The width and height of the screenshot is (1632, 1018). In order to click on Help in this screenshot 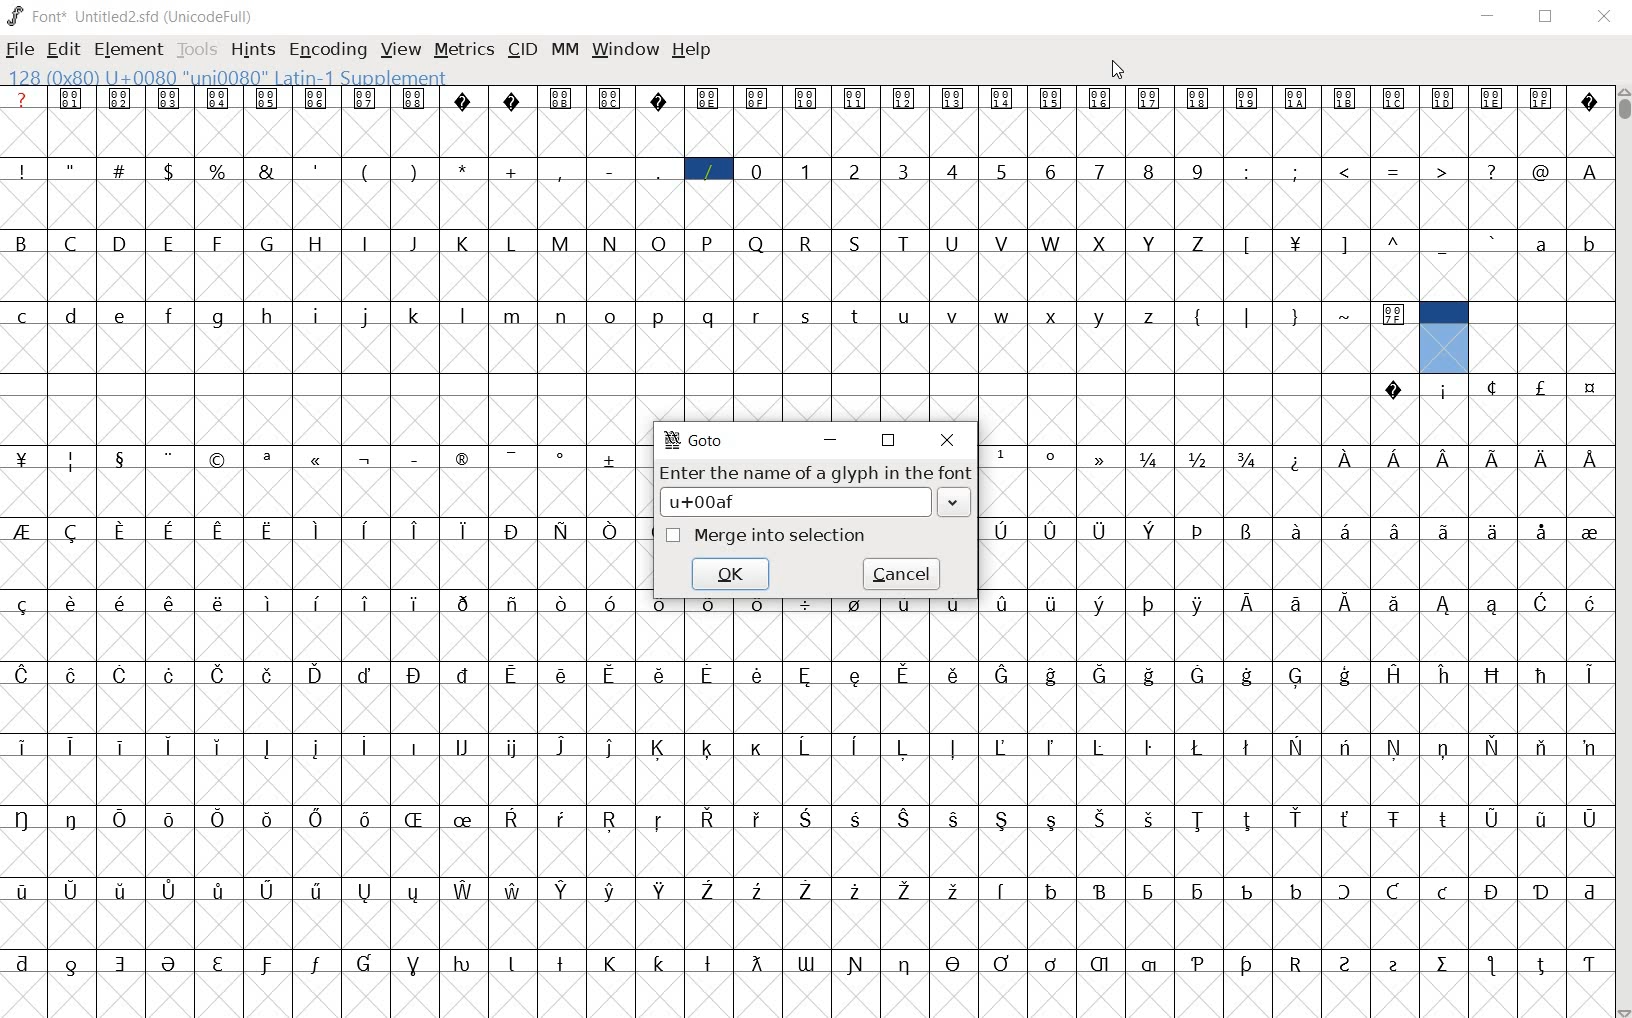, I will do `click(693, 50)`.